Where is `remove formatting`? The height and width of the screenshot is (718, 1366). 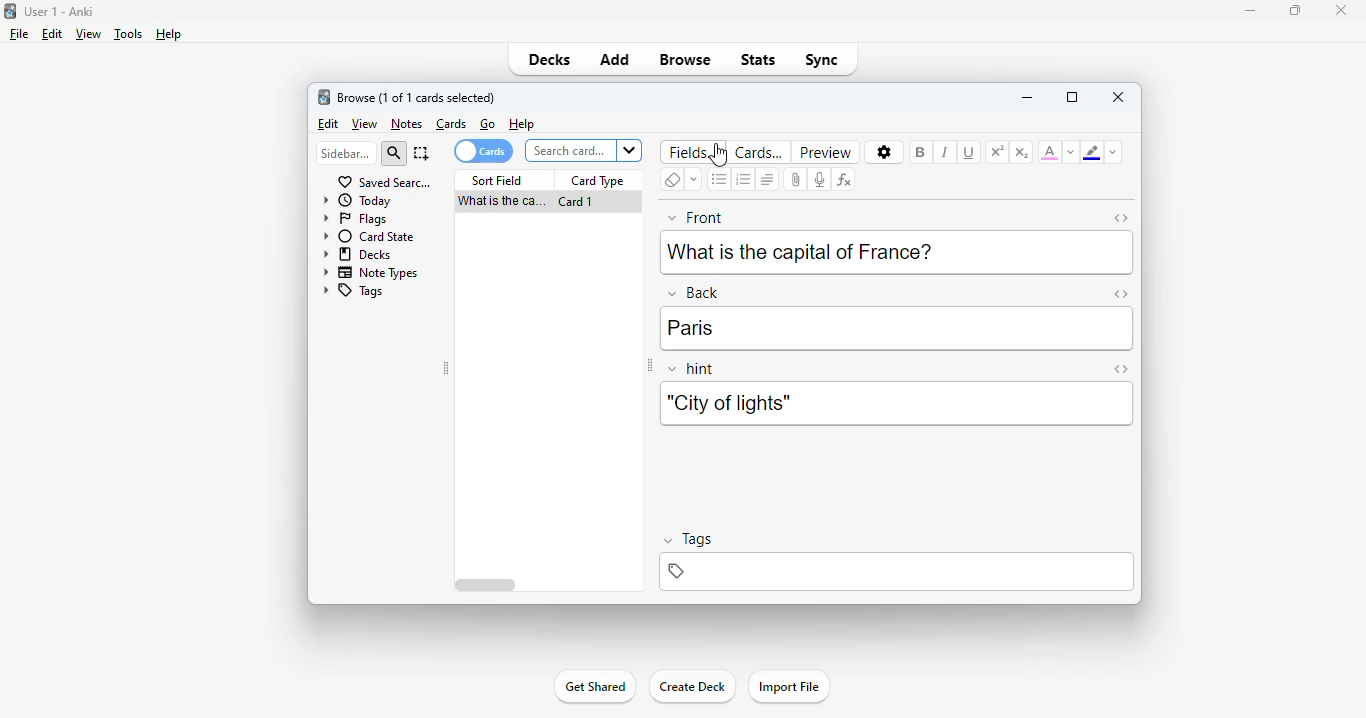
remove formatting is located at coordinates (672, 180).